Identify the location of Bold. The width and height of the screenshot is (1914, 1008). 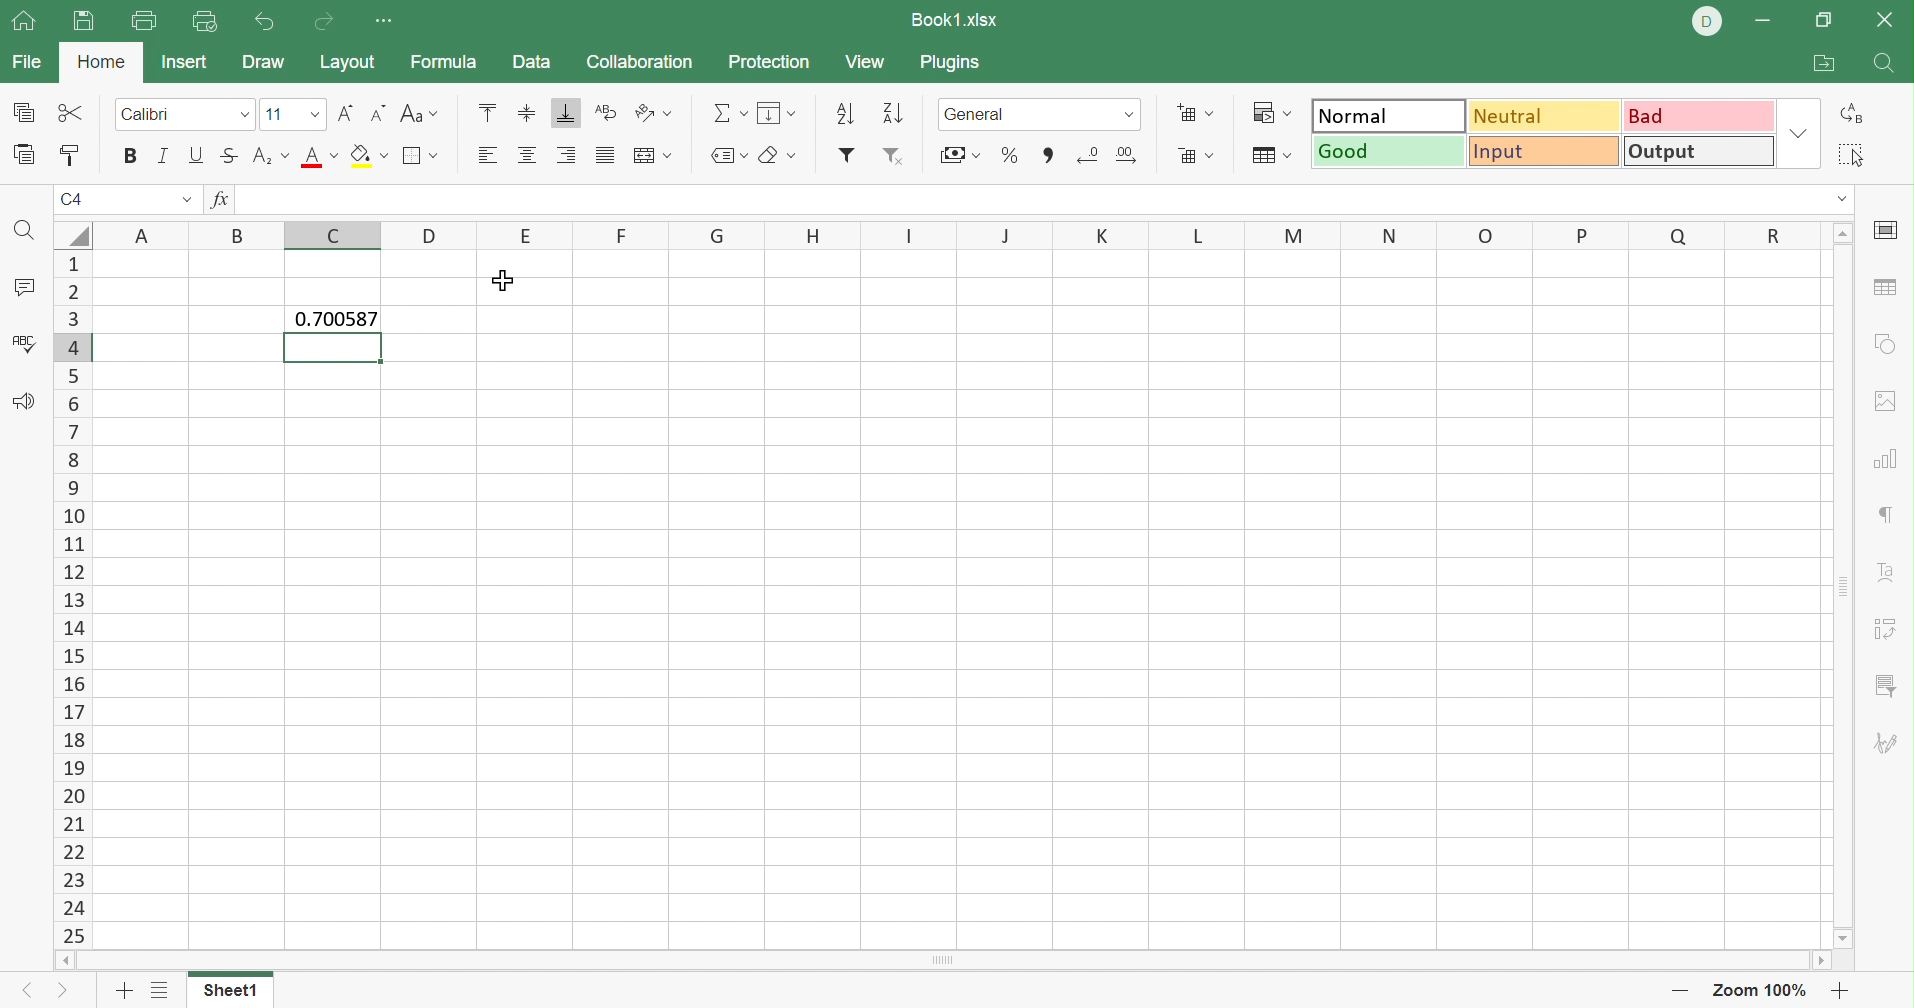
(131, 156).